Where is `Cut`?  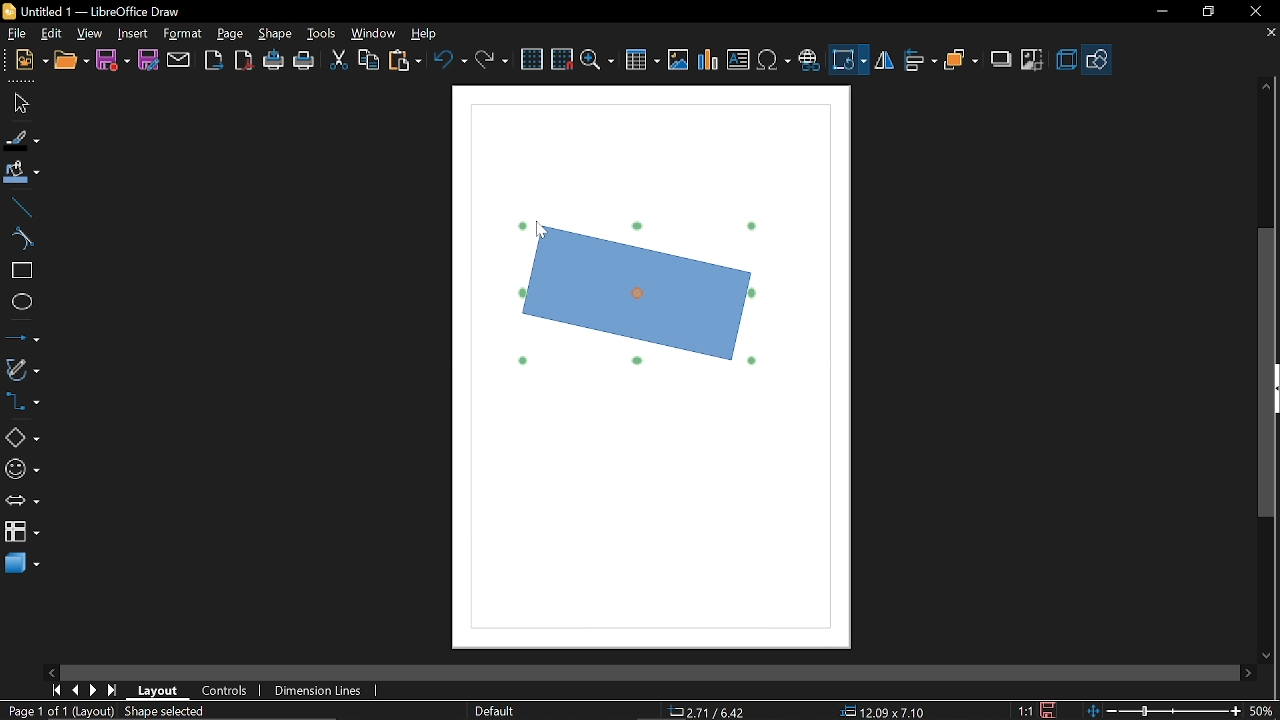 Cut is located at coordinates (338, 61).